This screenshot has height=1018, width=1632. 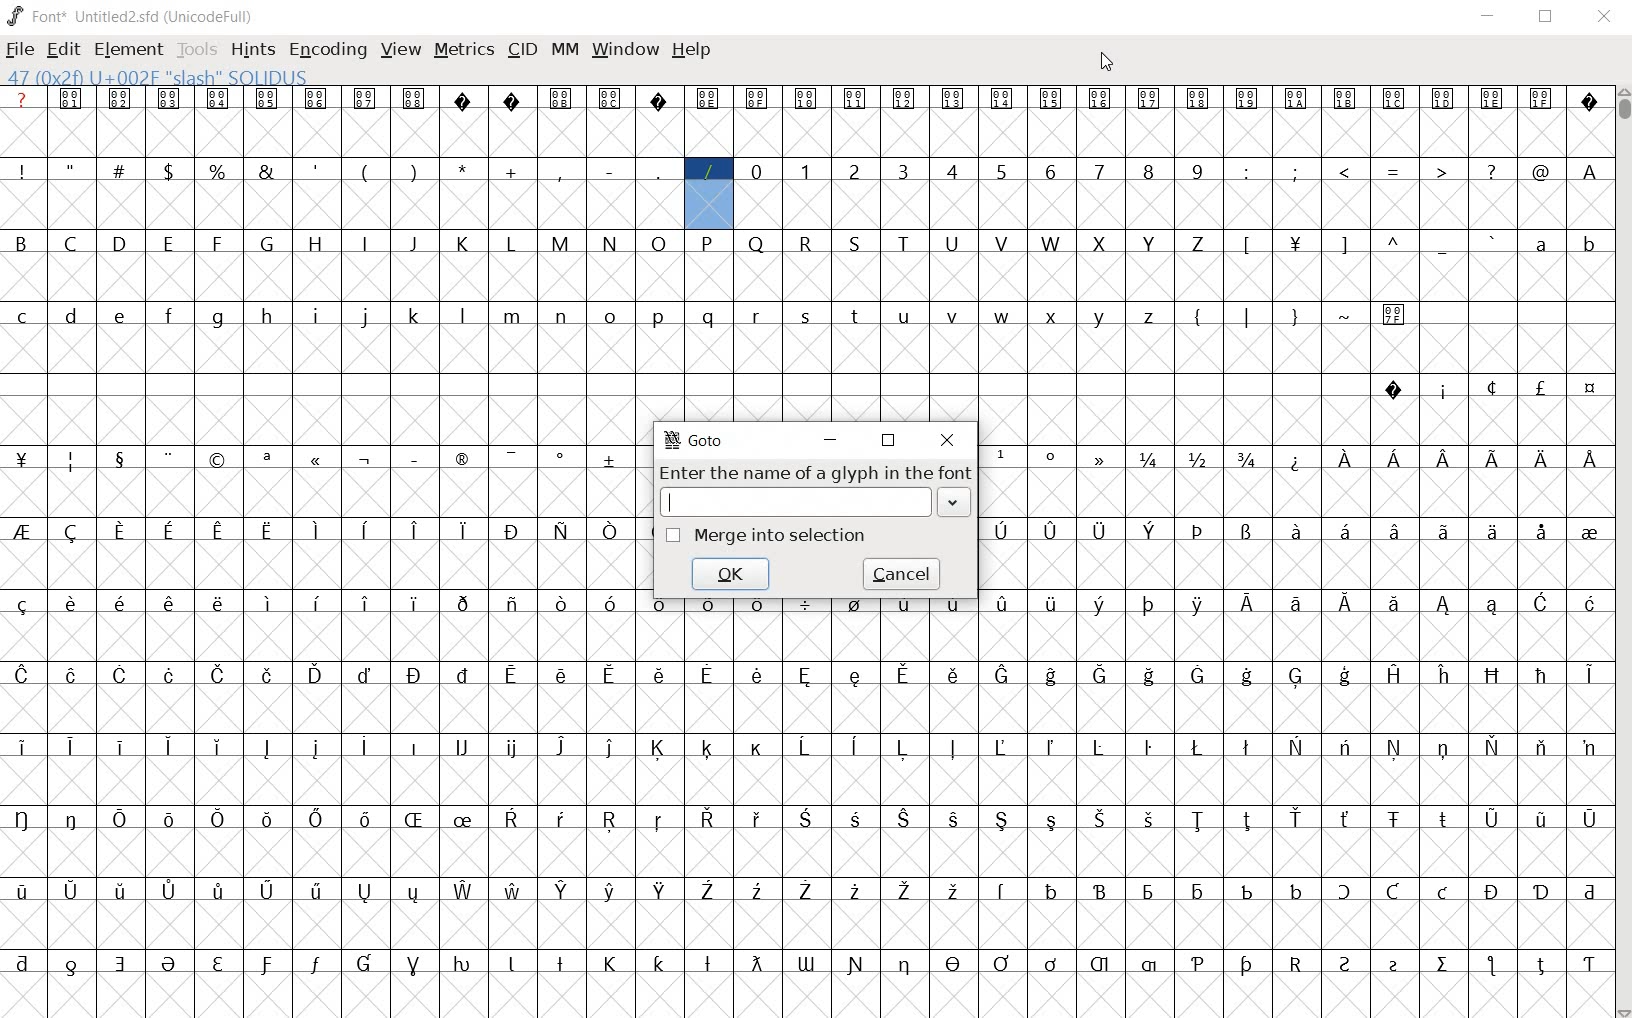 I want to click on glyph, so click(x=1590, y=603).